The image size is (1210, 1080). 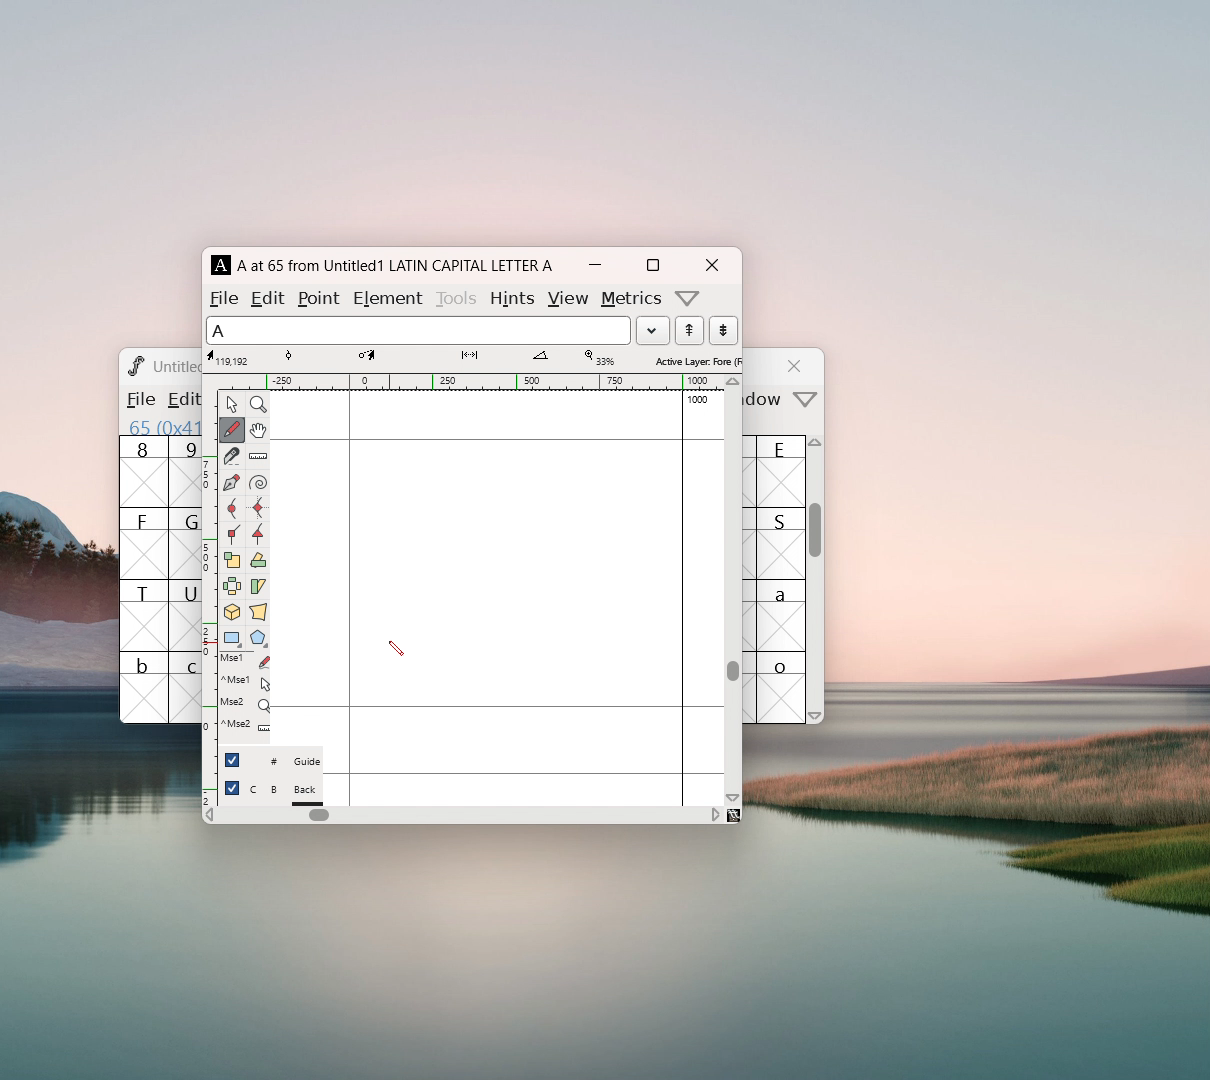 What do you see at coordinates (257, 534) in the screenshot?
I see `add a tangent point` at bounding box center [257, 534].